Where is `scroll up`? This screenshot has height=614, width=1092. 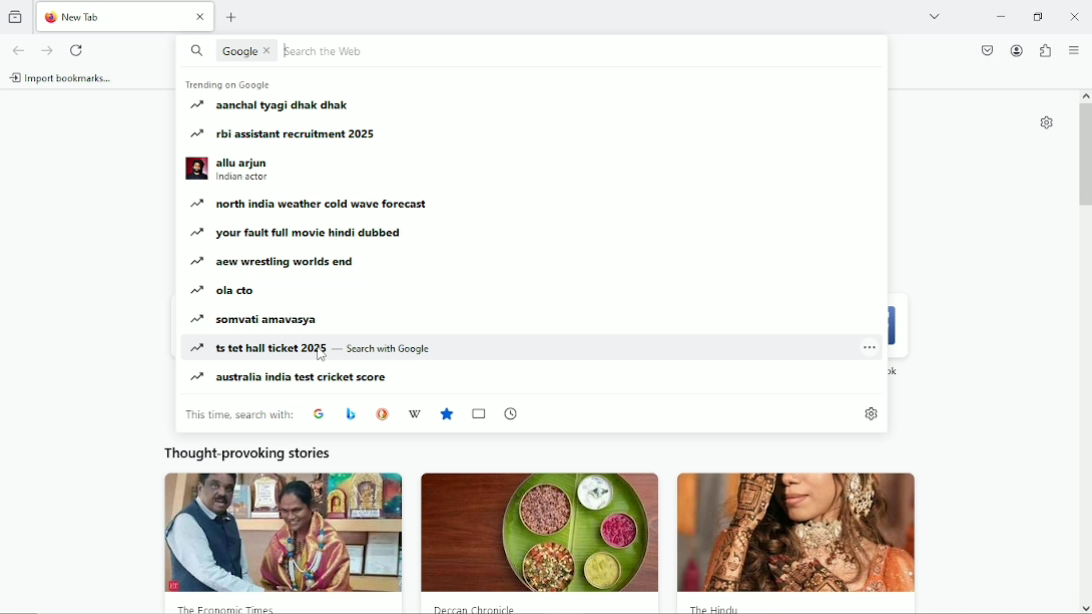
scroll up is located at coordinates (1084, 93).